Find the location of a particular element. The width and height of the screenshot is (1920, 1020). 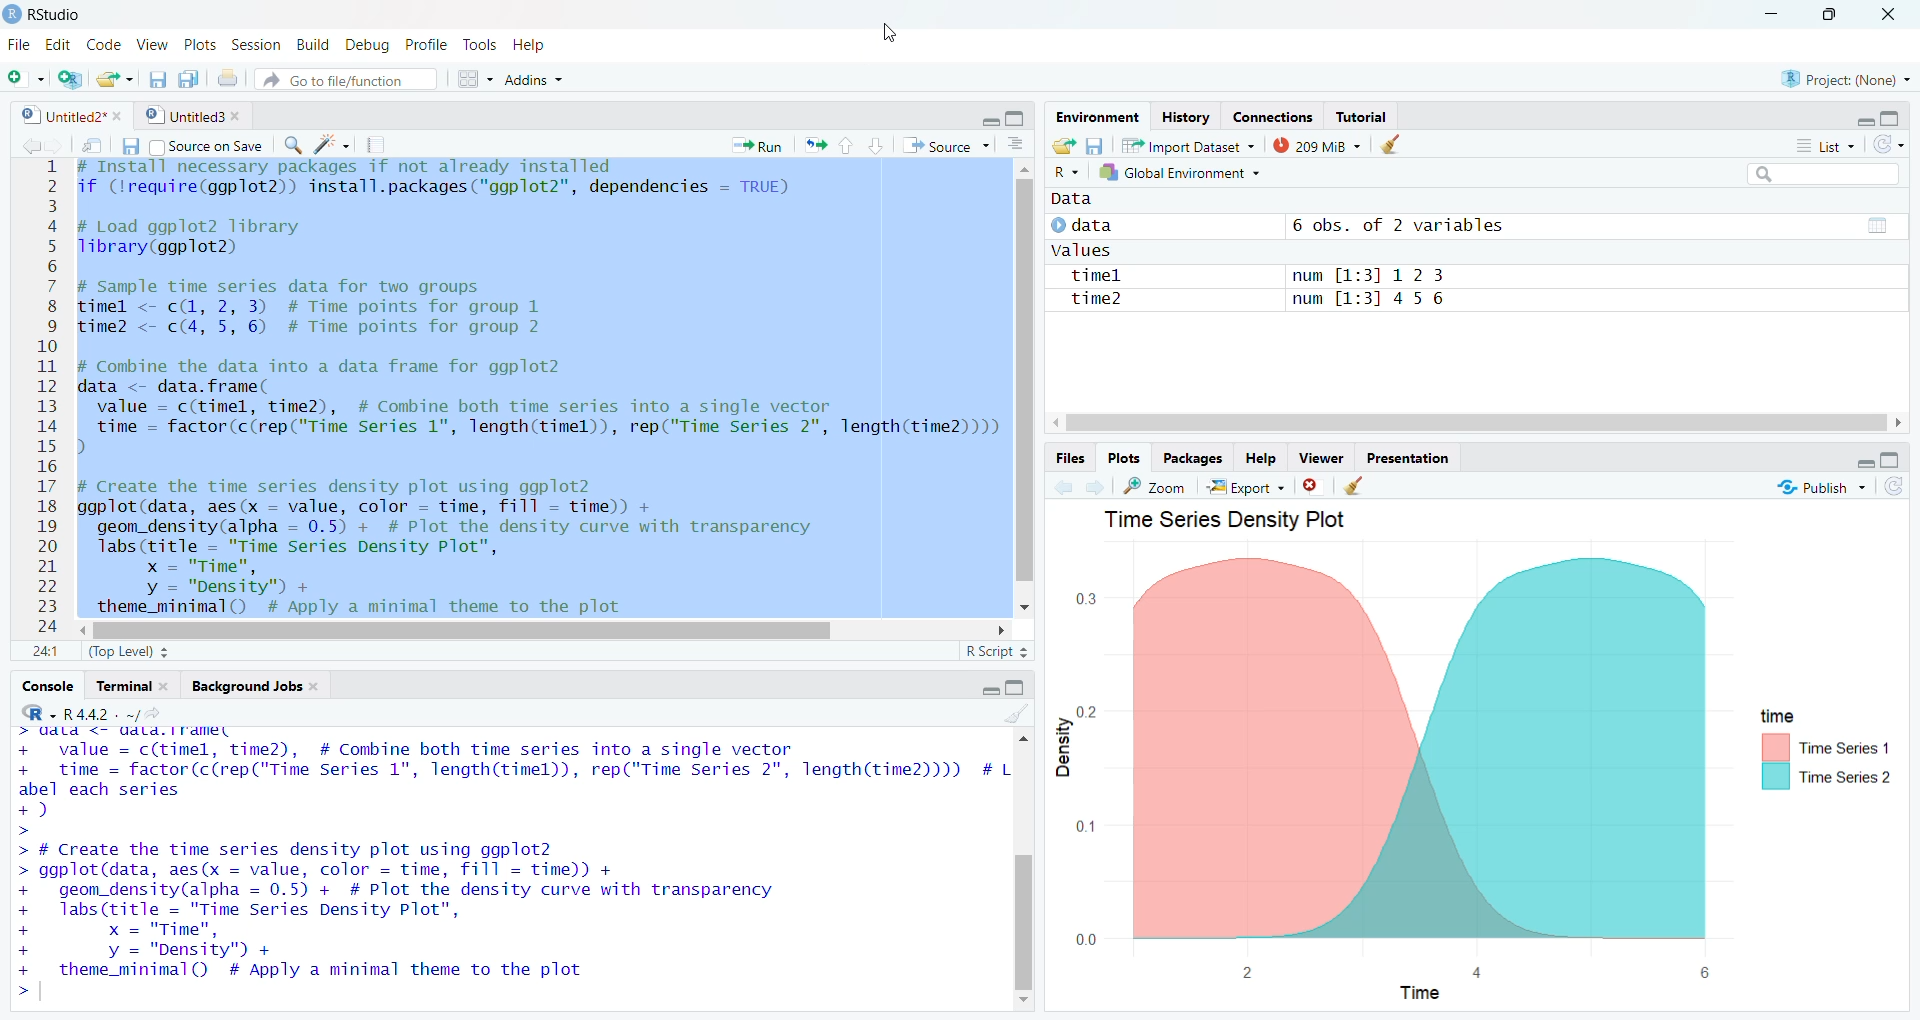

Profile is located at coordinates (424, 44).